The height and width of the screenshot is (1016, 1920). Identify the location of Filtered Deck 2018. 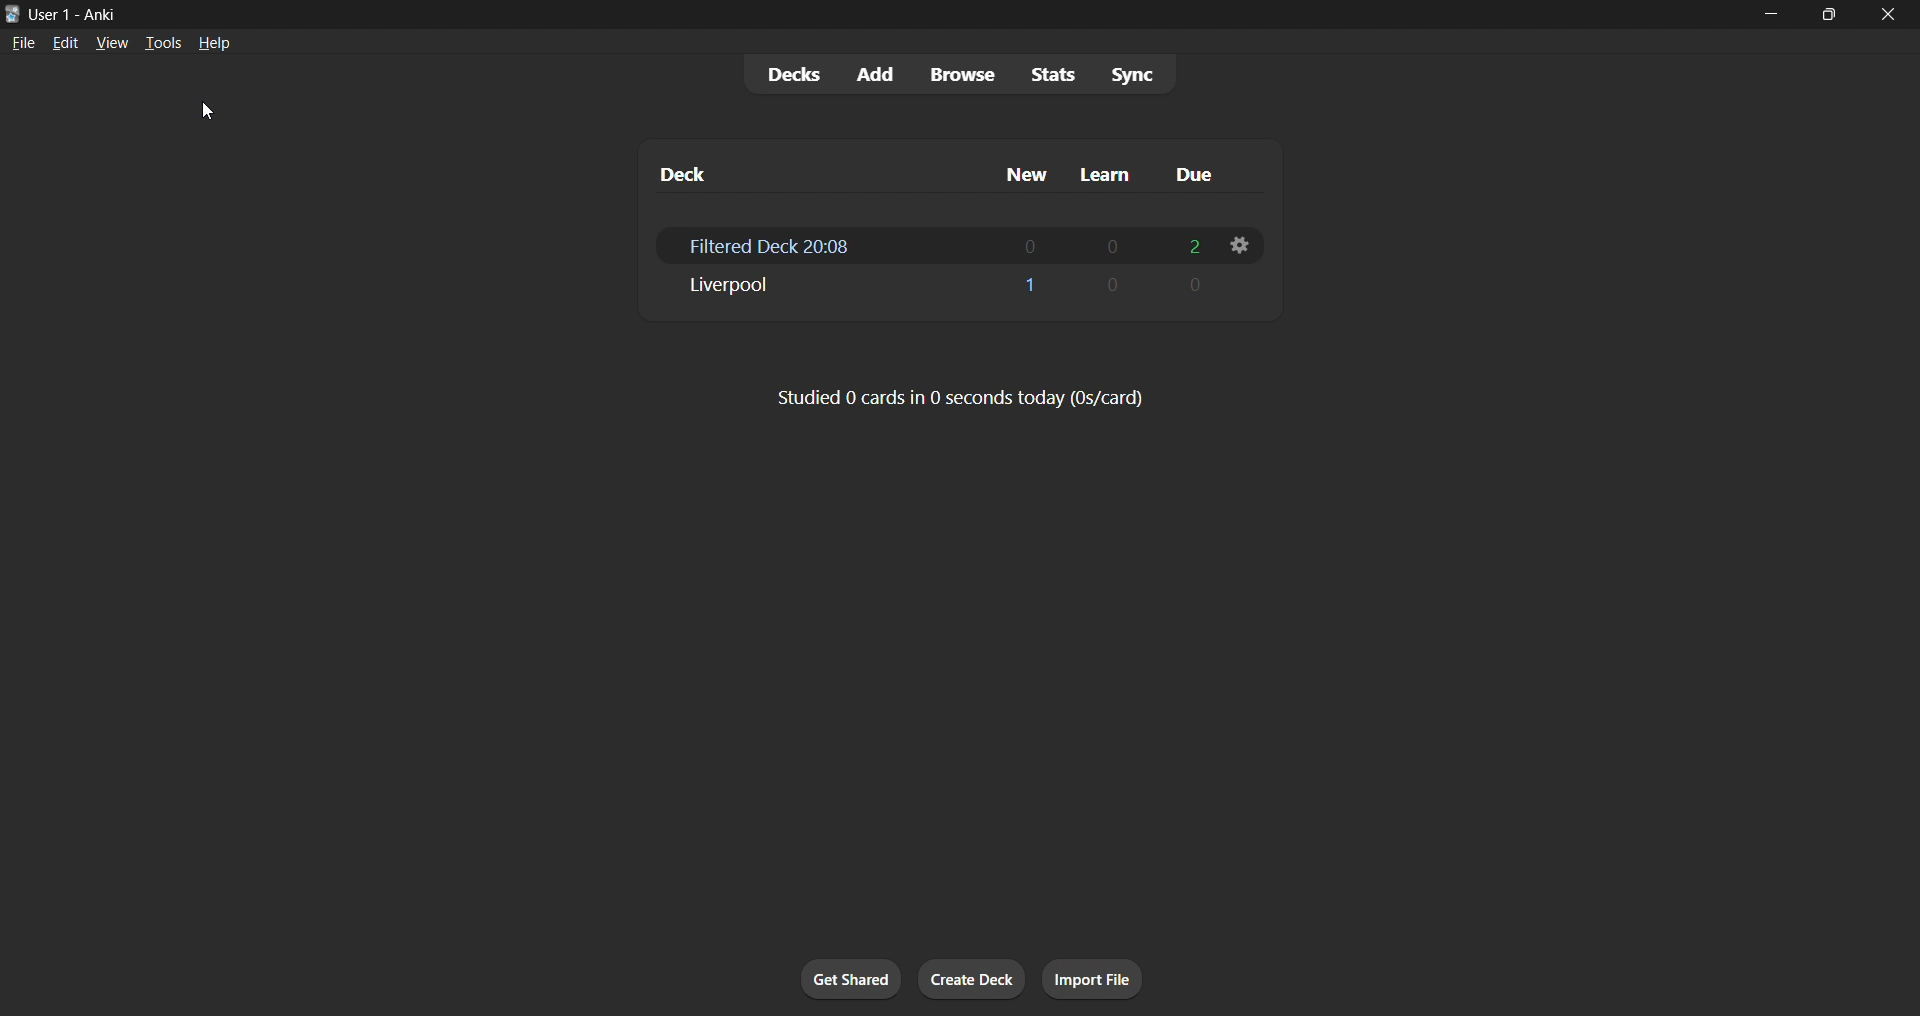
(818, 247).